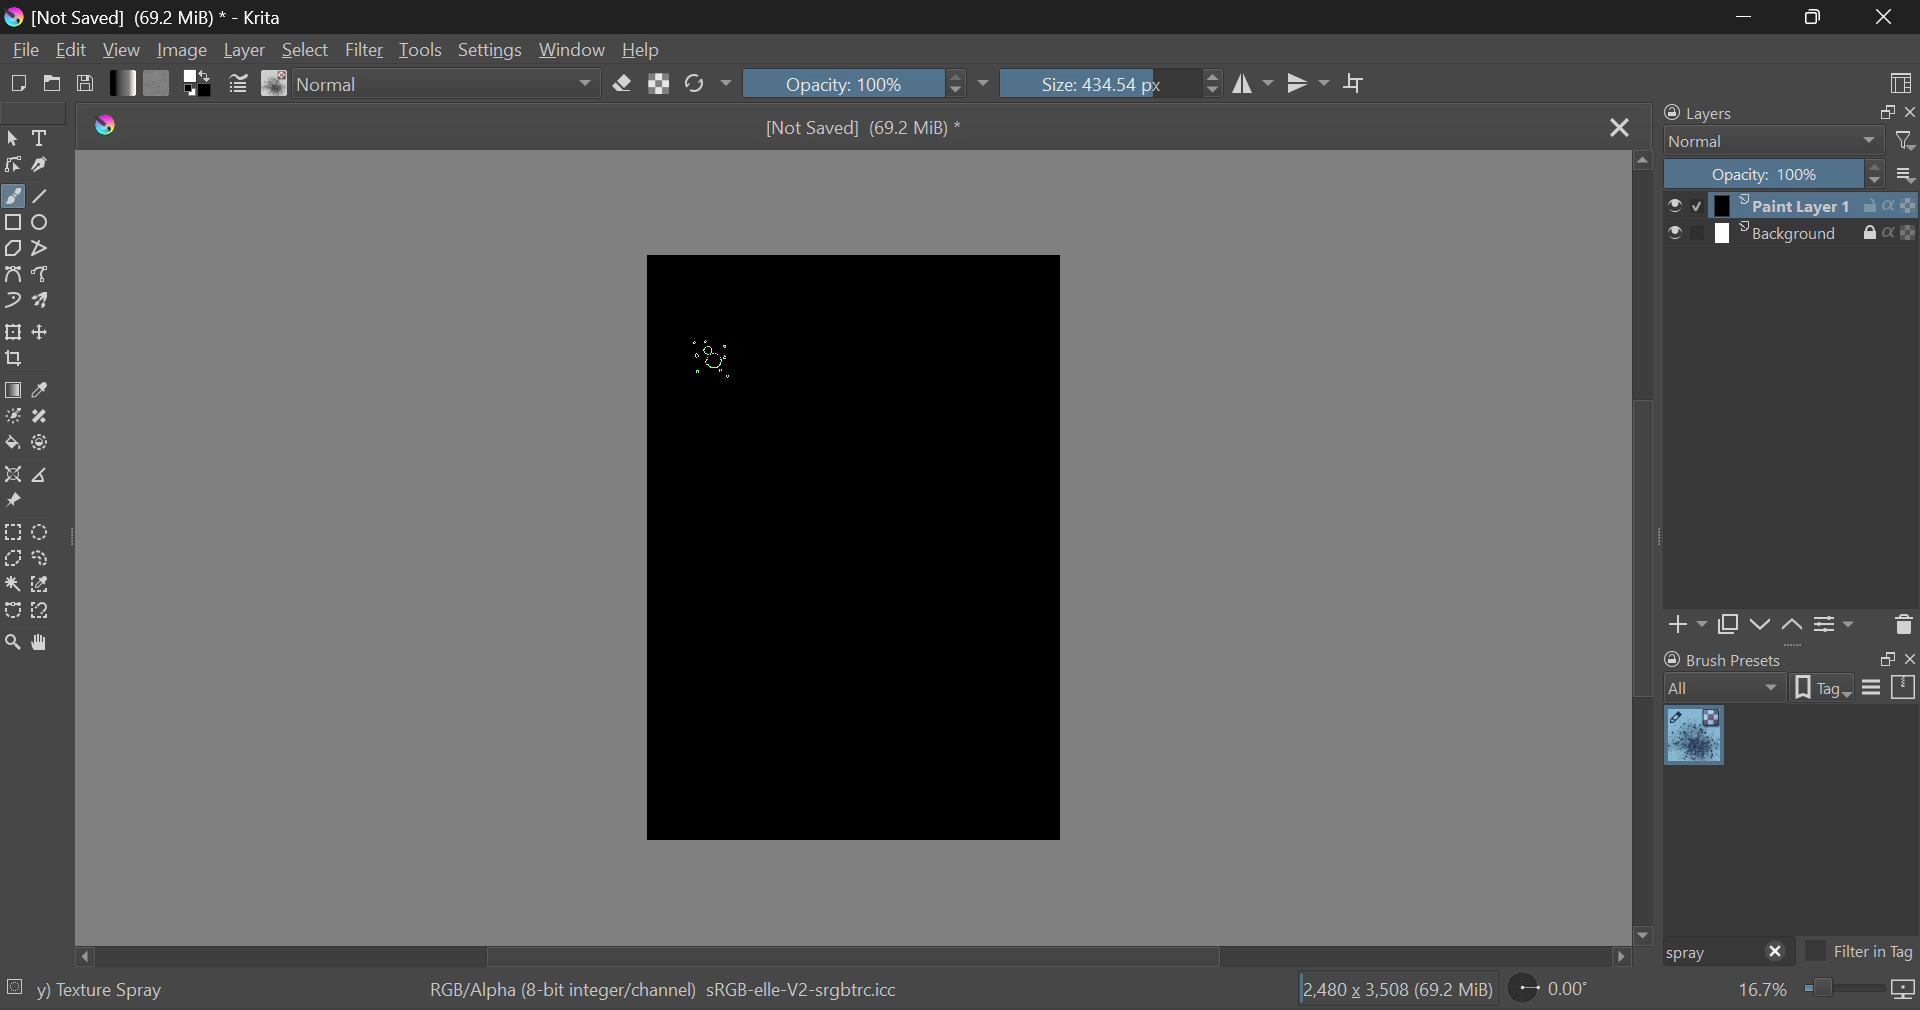 Image resolution: width=1920 pixels, height=1010 pixels. I want to click on Layer Movement down, so click(1762, 626).